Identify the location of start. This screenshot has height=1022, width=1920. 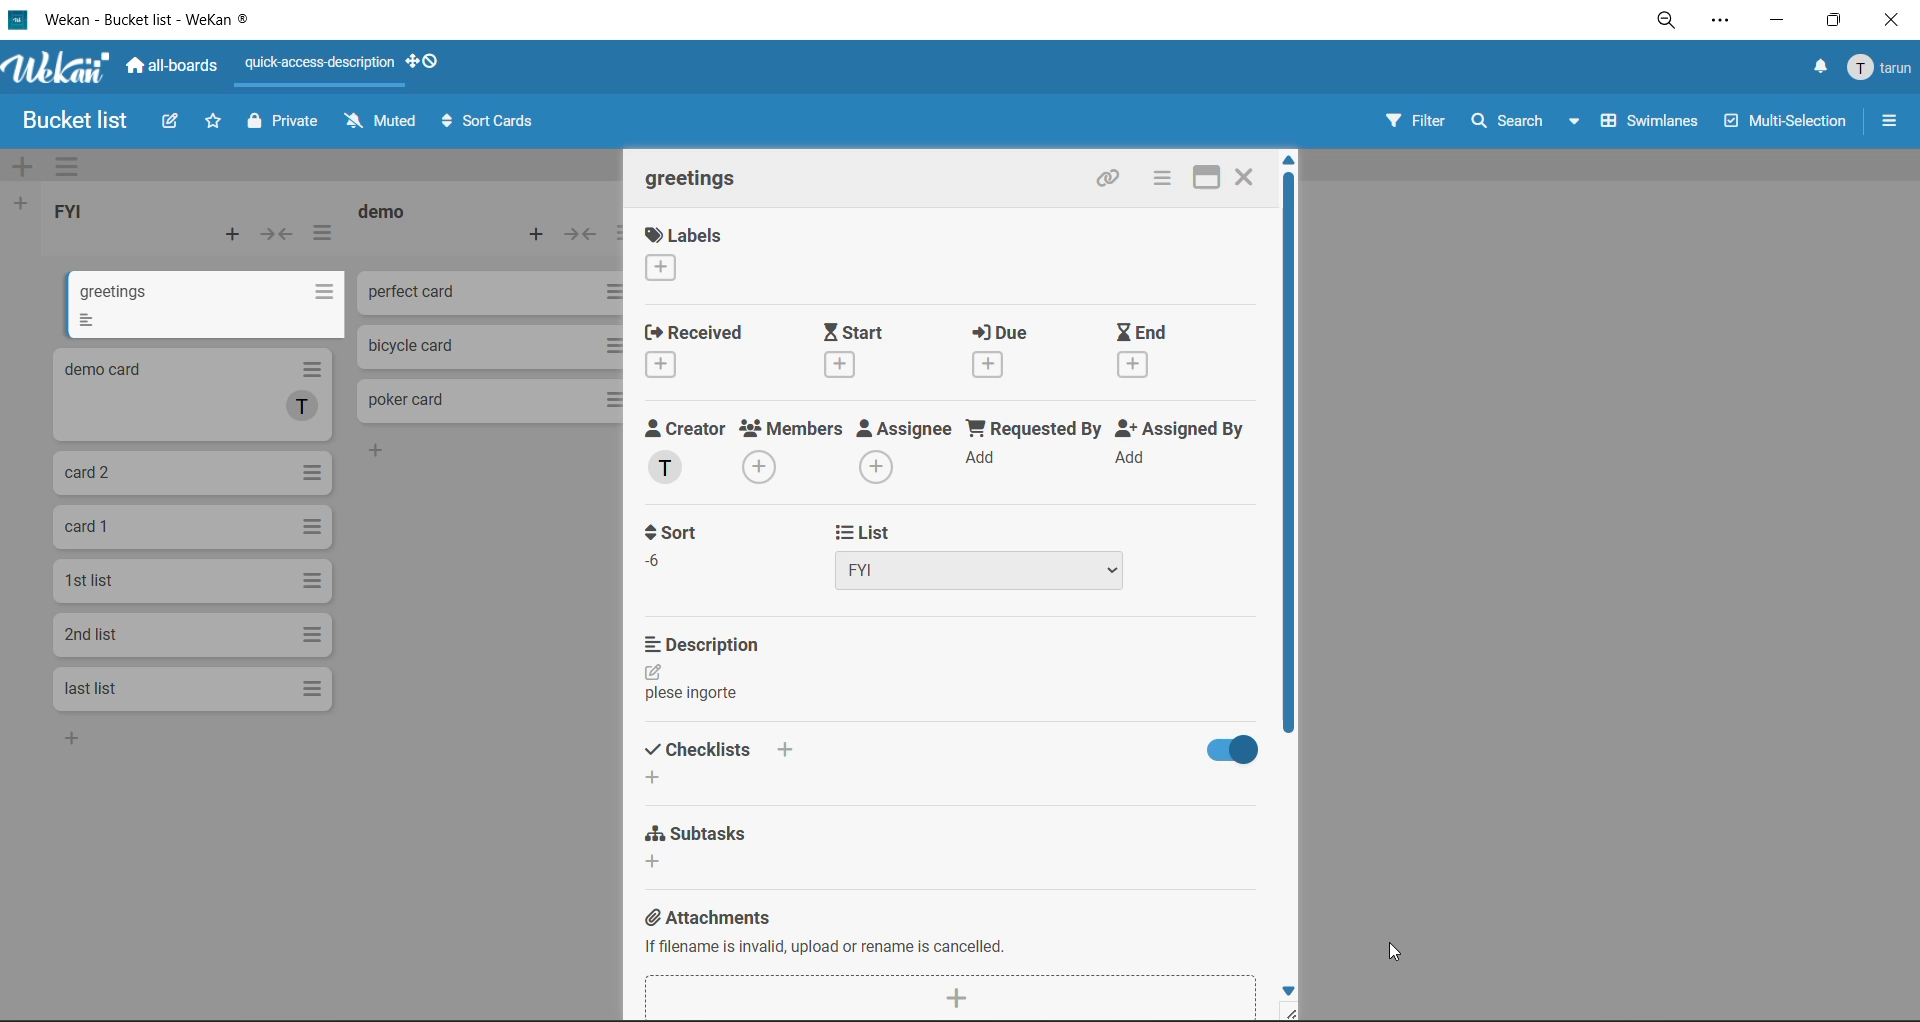
(855, 349).